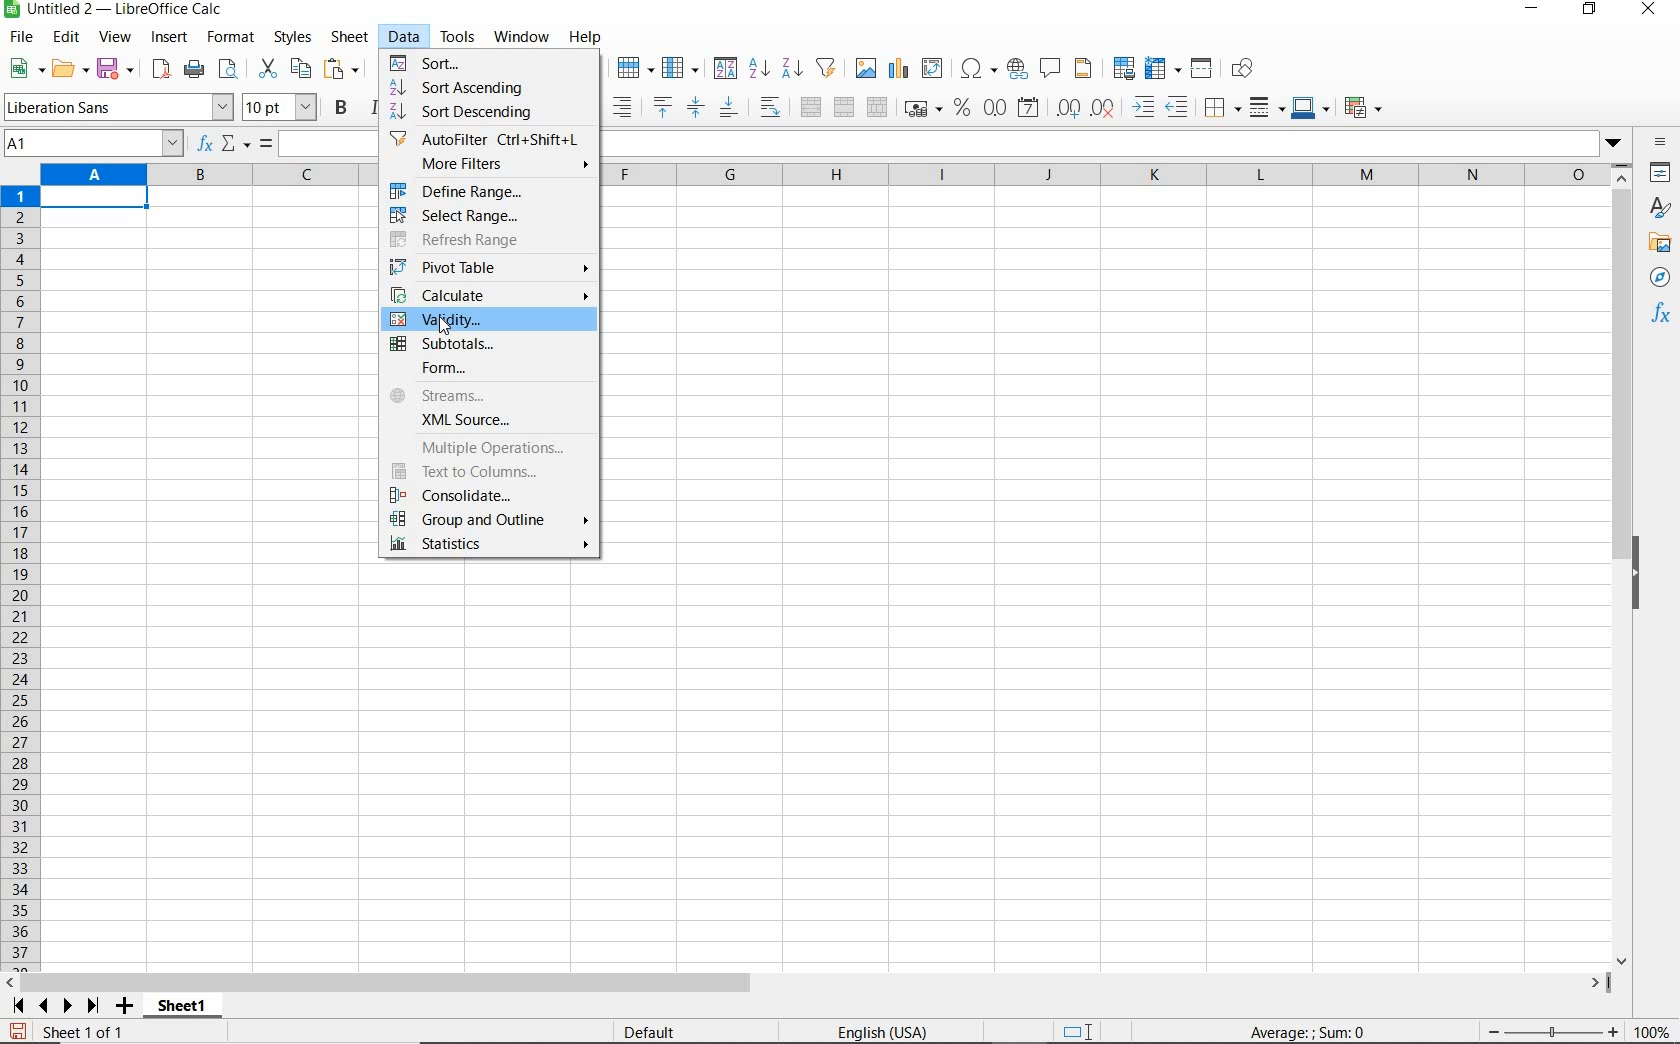 This screenshot has height=1044, width=1680. What do you see at coordinates (880, 1034) in the screenshot?
I see `text language` at bounding box center [880, 1034].